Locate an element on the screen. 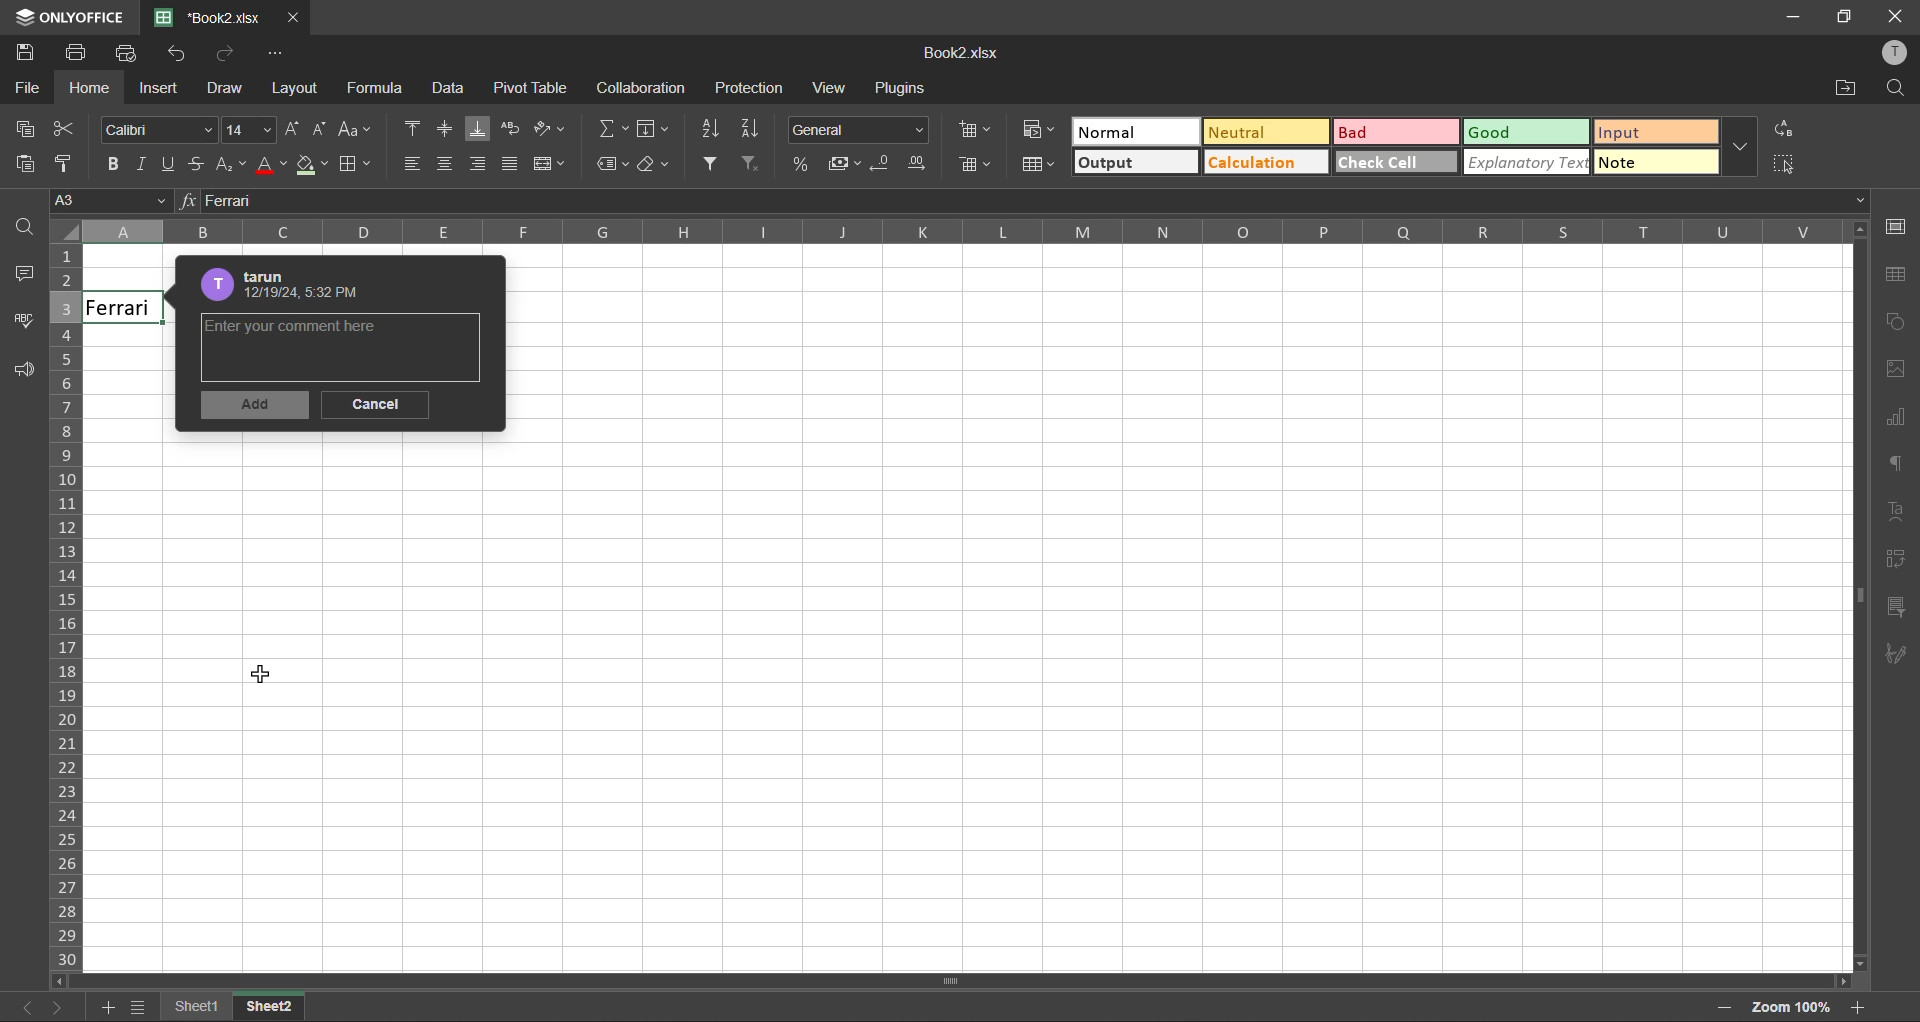  borders is located at coordinates (355, 167).